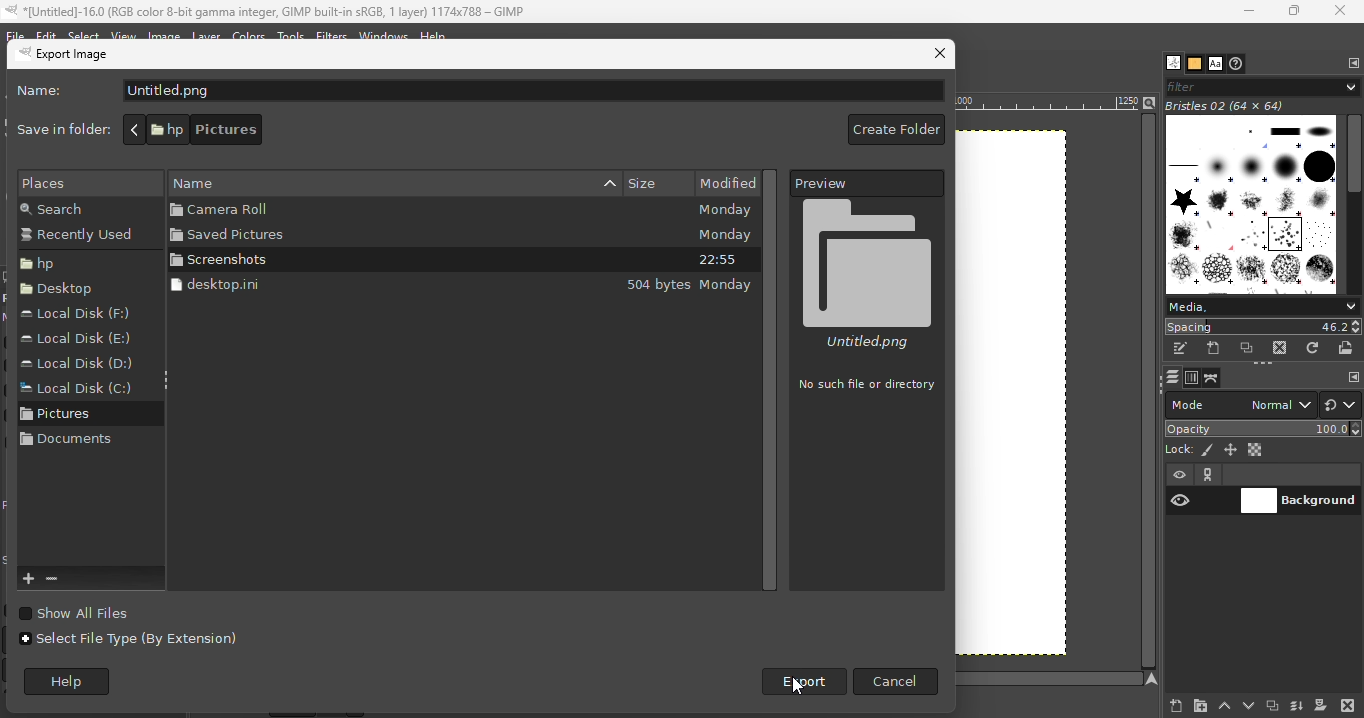 This screenshot has height=718, width=1364. I want to click on Open brush as image, so click(1347, 347).